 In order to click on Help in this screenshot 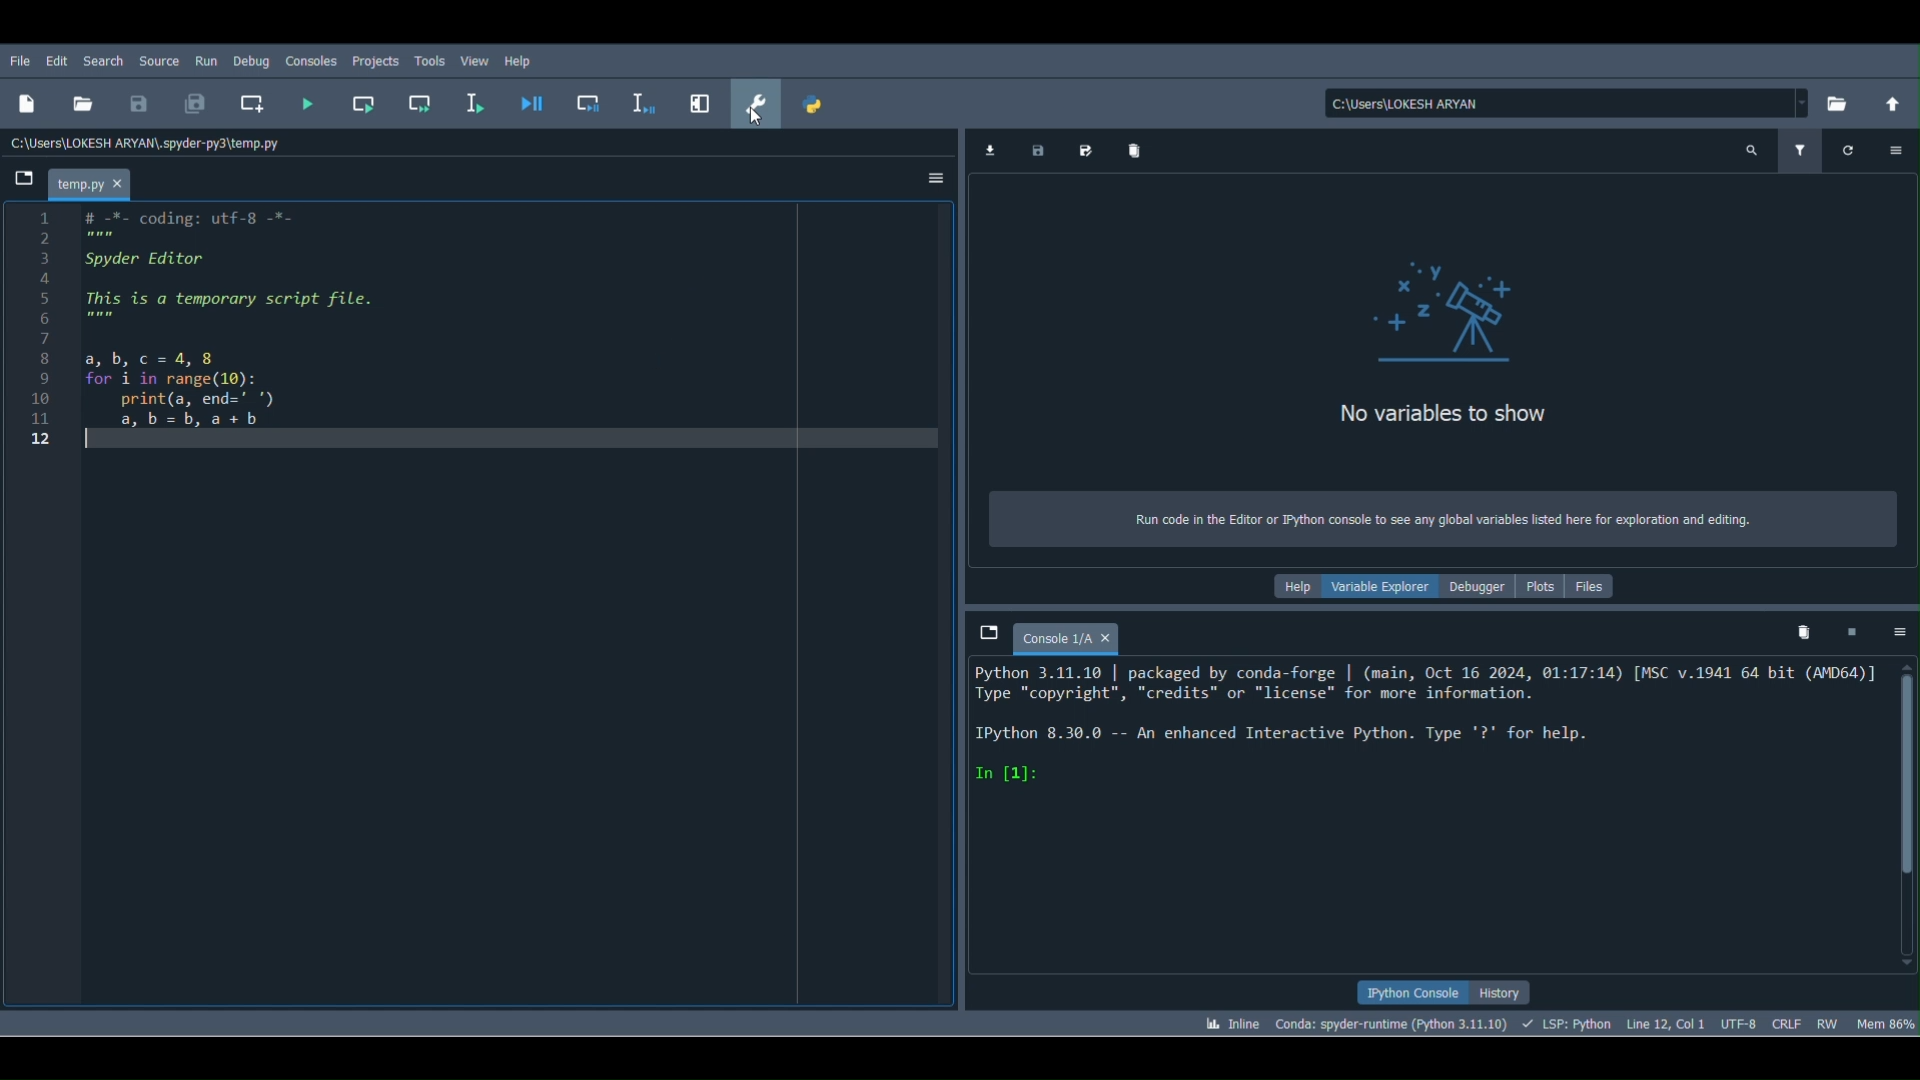, I will do `click(522, 63)`.